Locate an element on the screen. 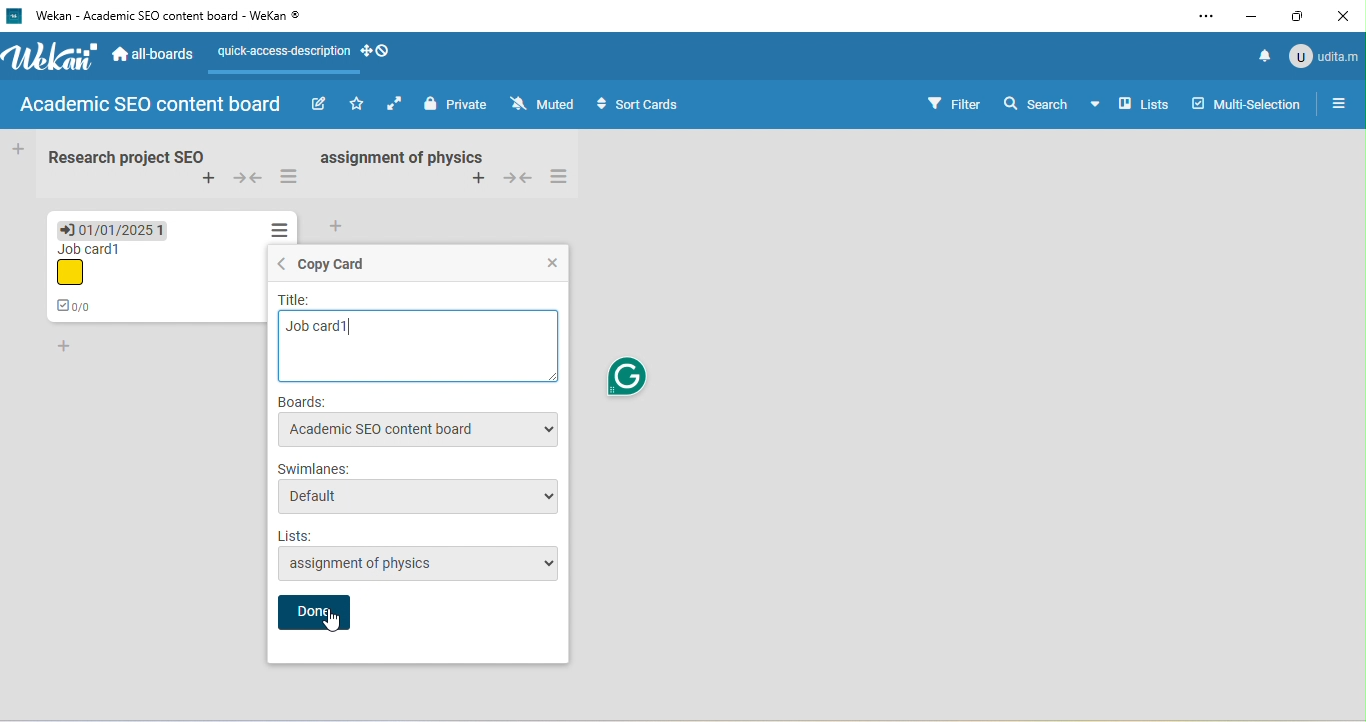  close is located at coordinates (545, 263).